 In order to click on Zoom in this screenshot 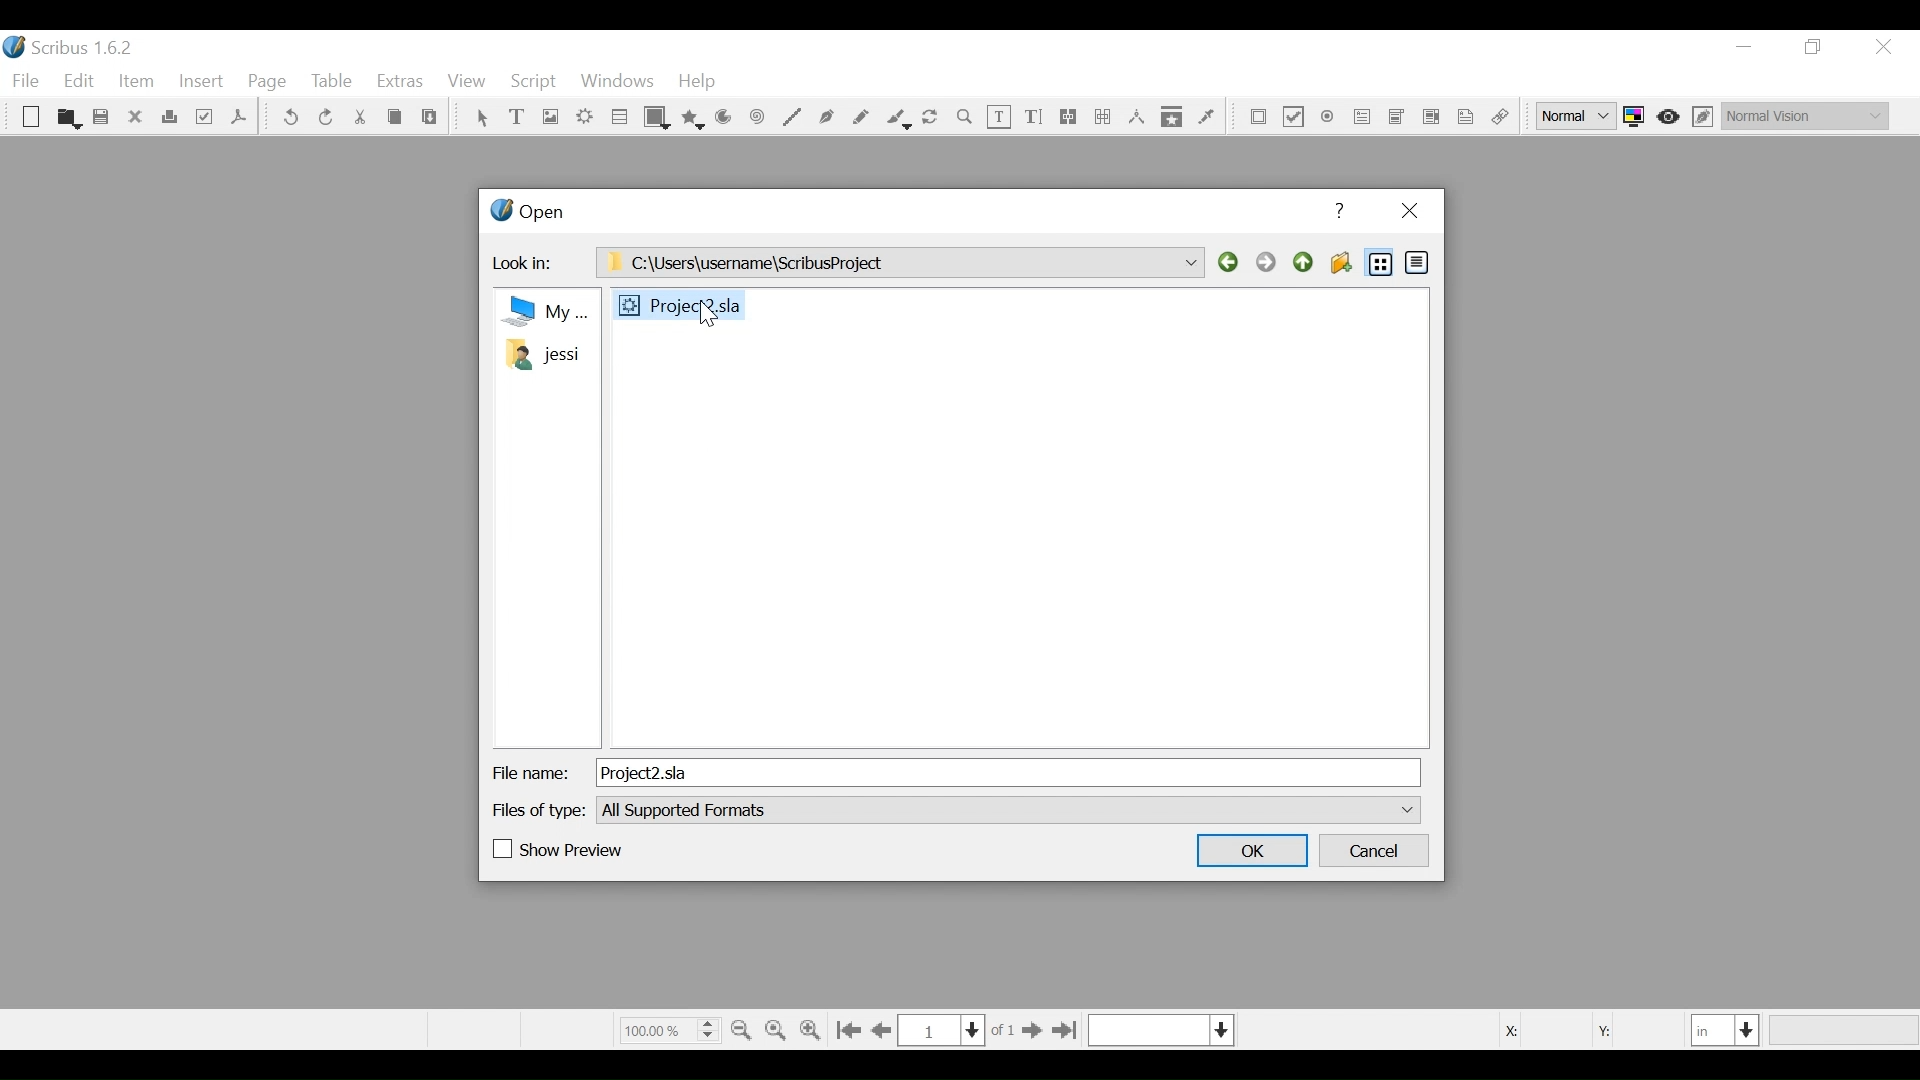, I will do `click(965, 118)`.